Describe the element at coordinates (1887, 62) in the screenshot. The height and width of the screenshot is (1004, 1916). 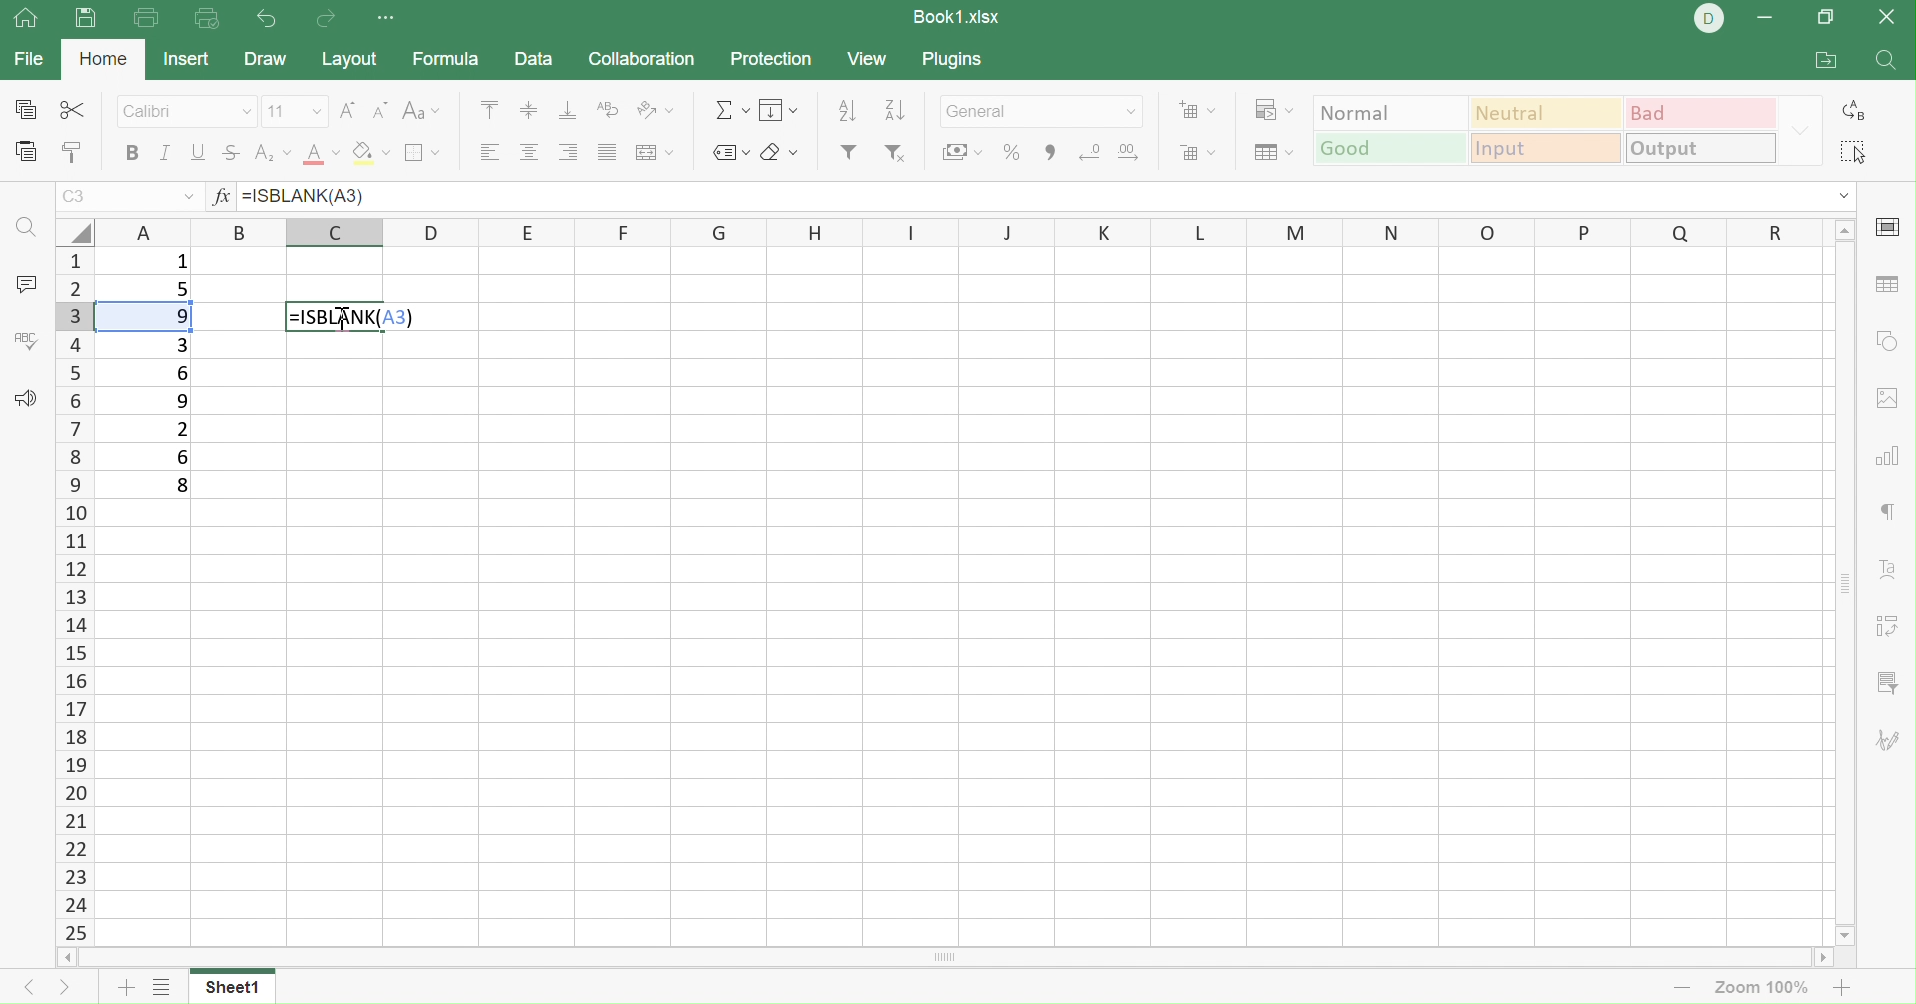
I see `Find` at that location.